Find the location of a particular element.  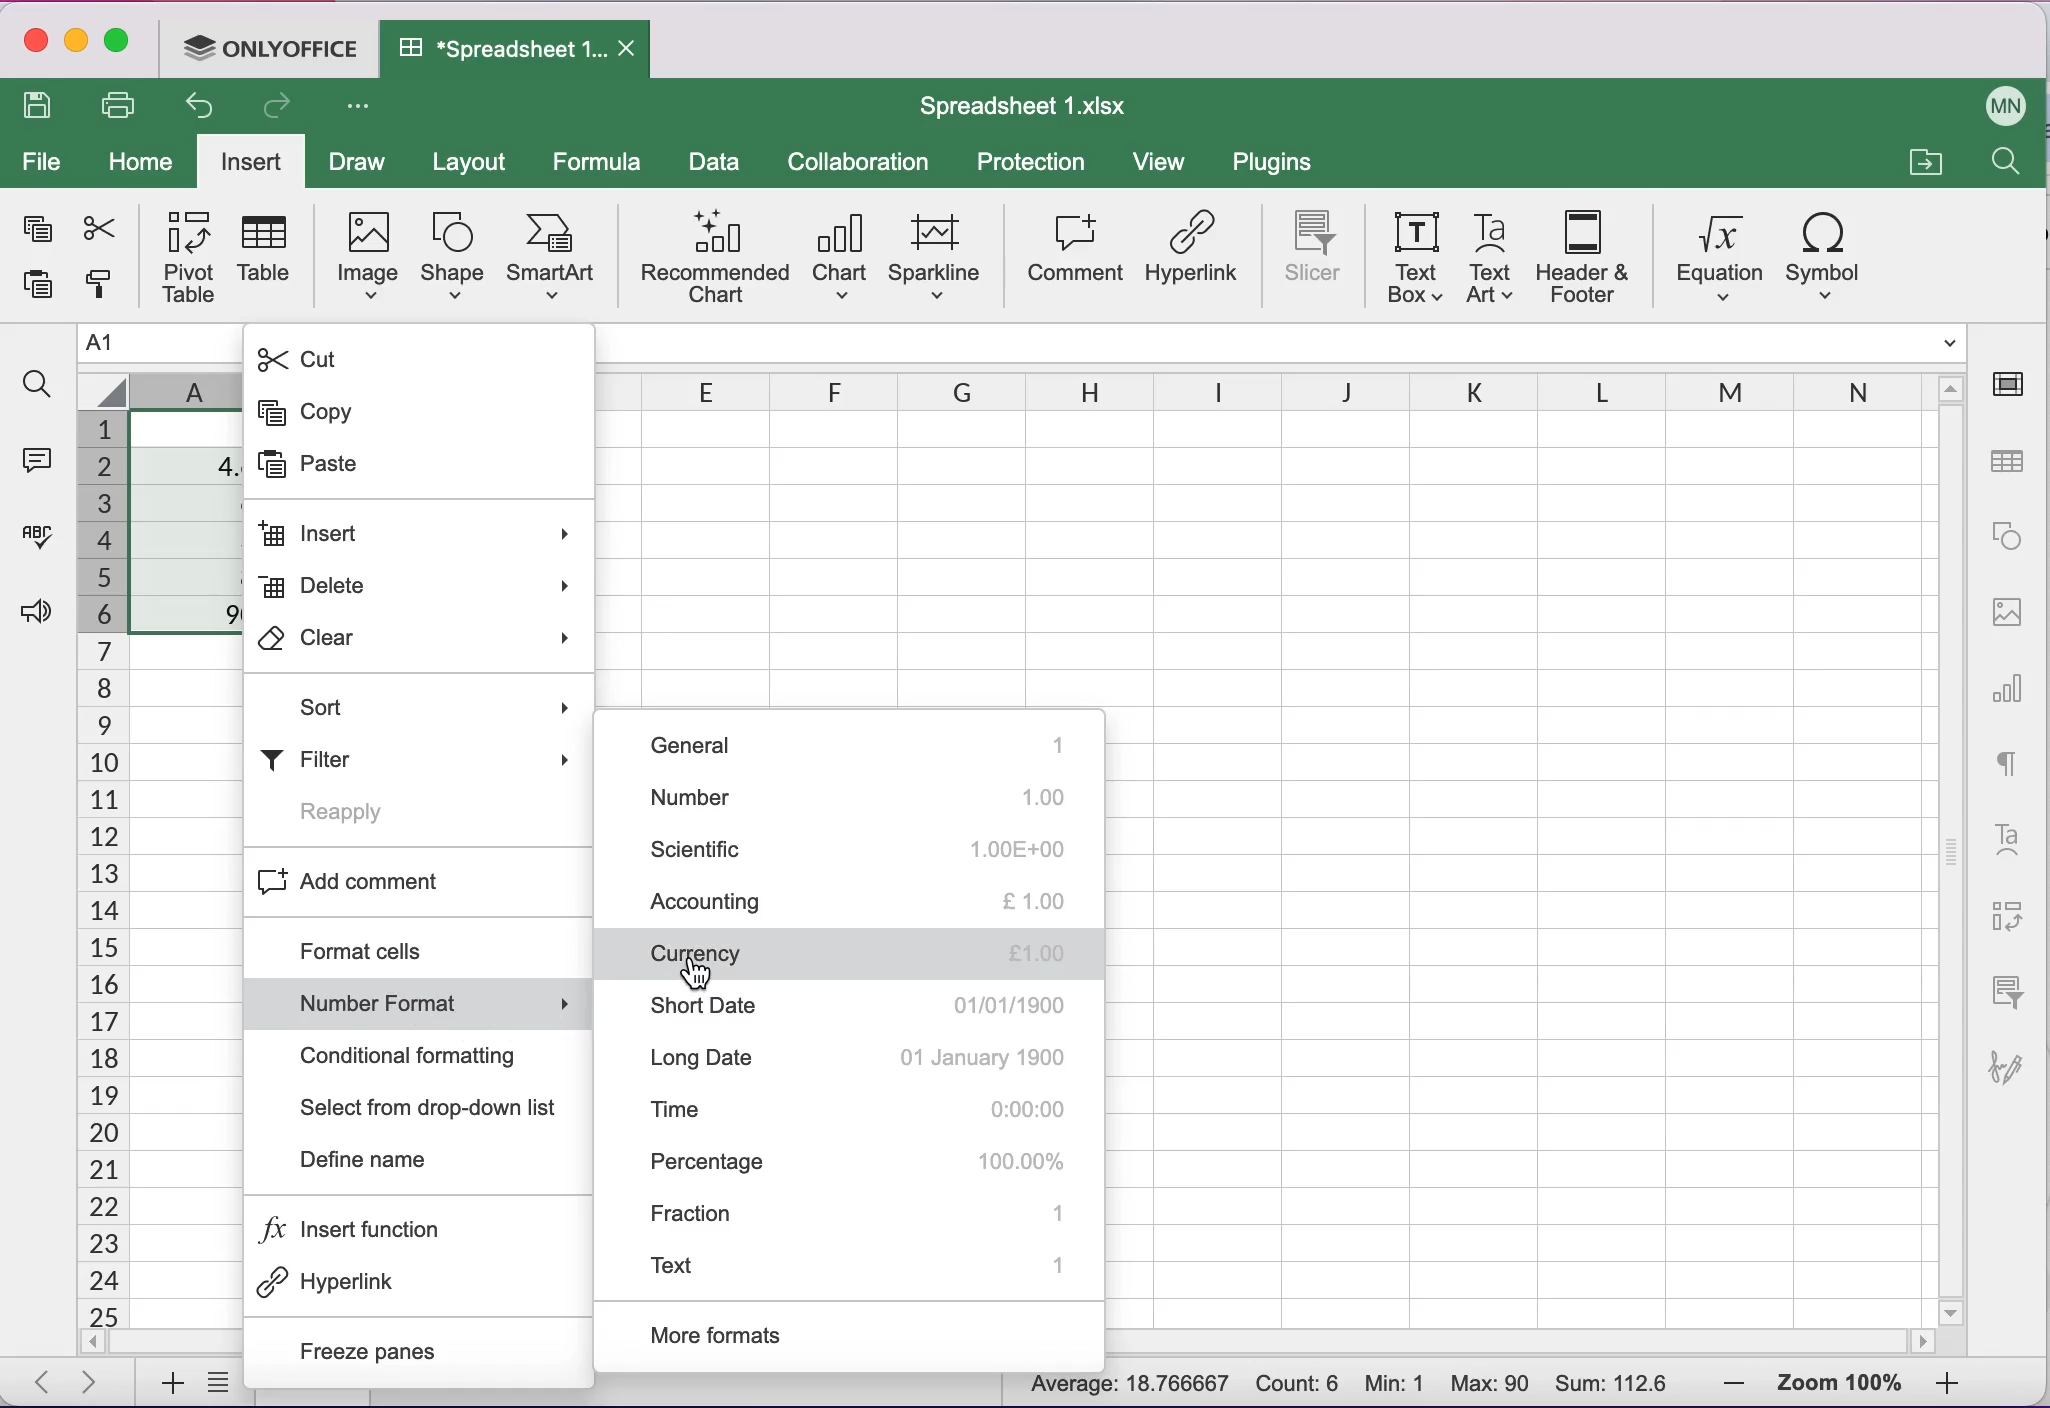

save is located at coordinates (36, 107).